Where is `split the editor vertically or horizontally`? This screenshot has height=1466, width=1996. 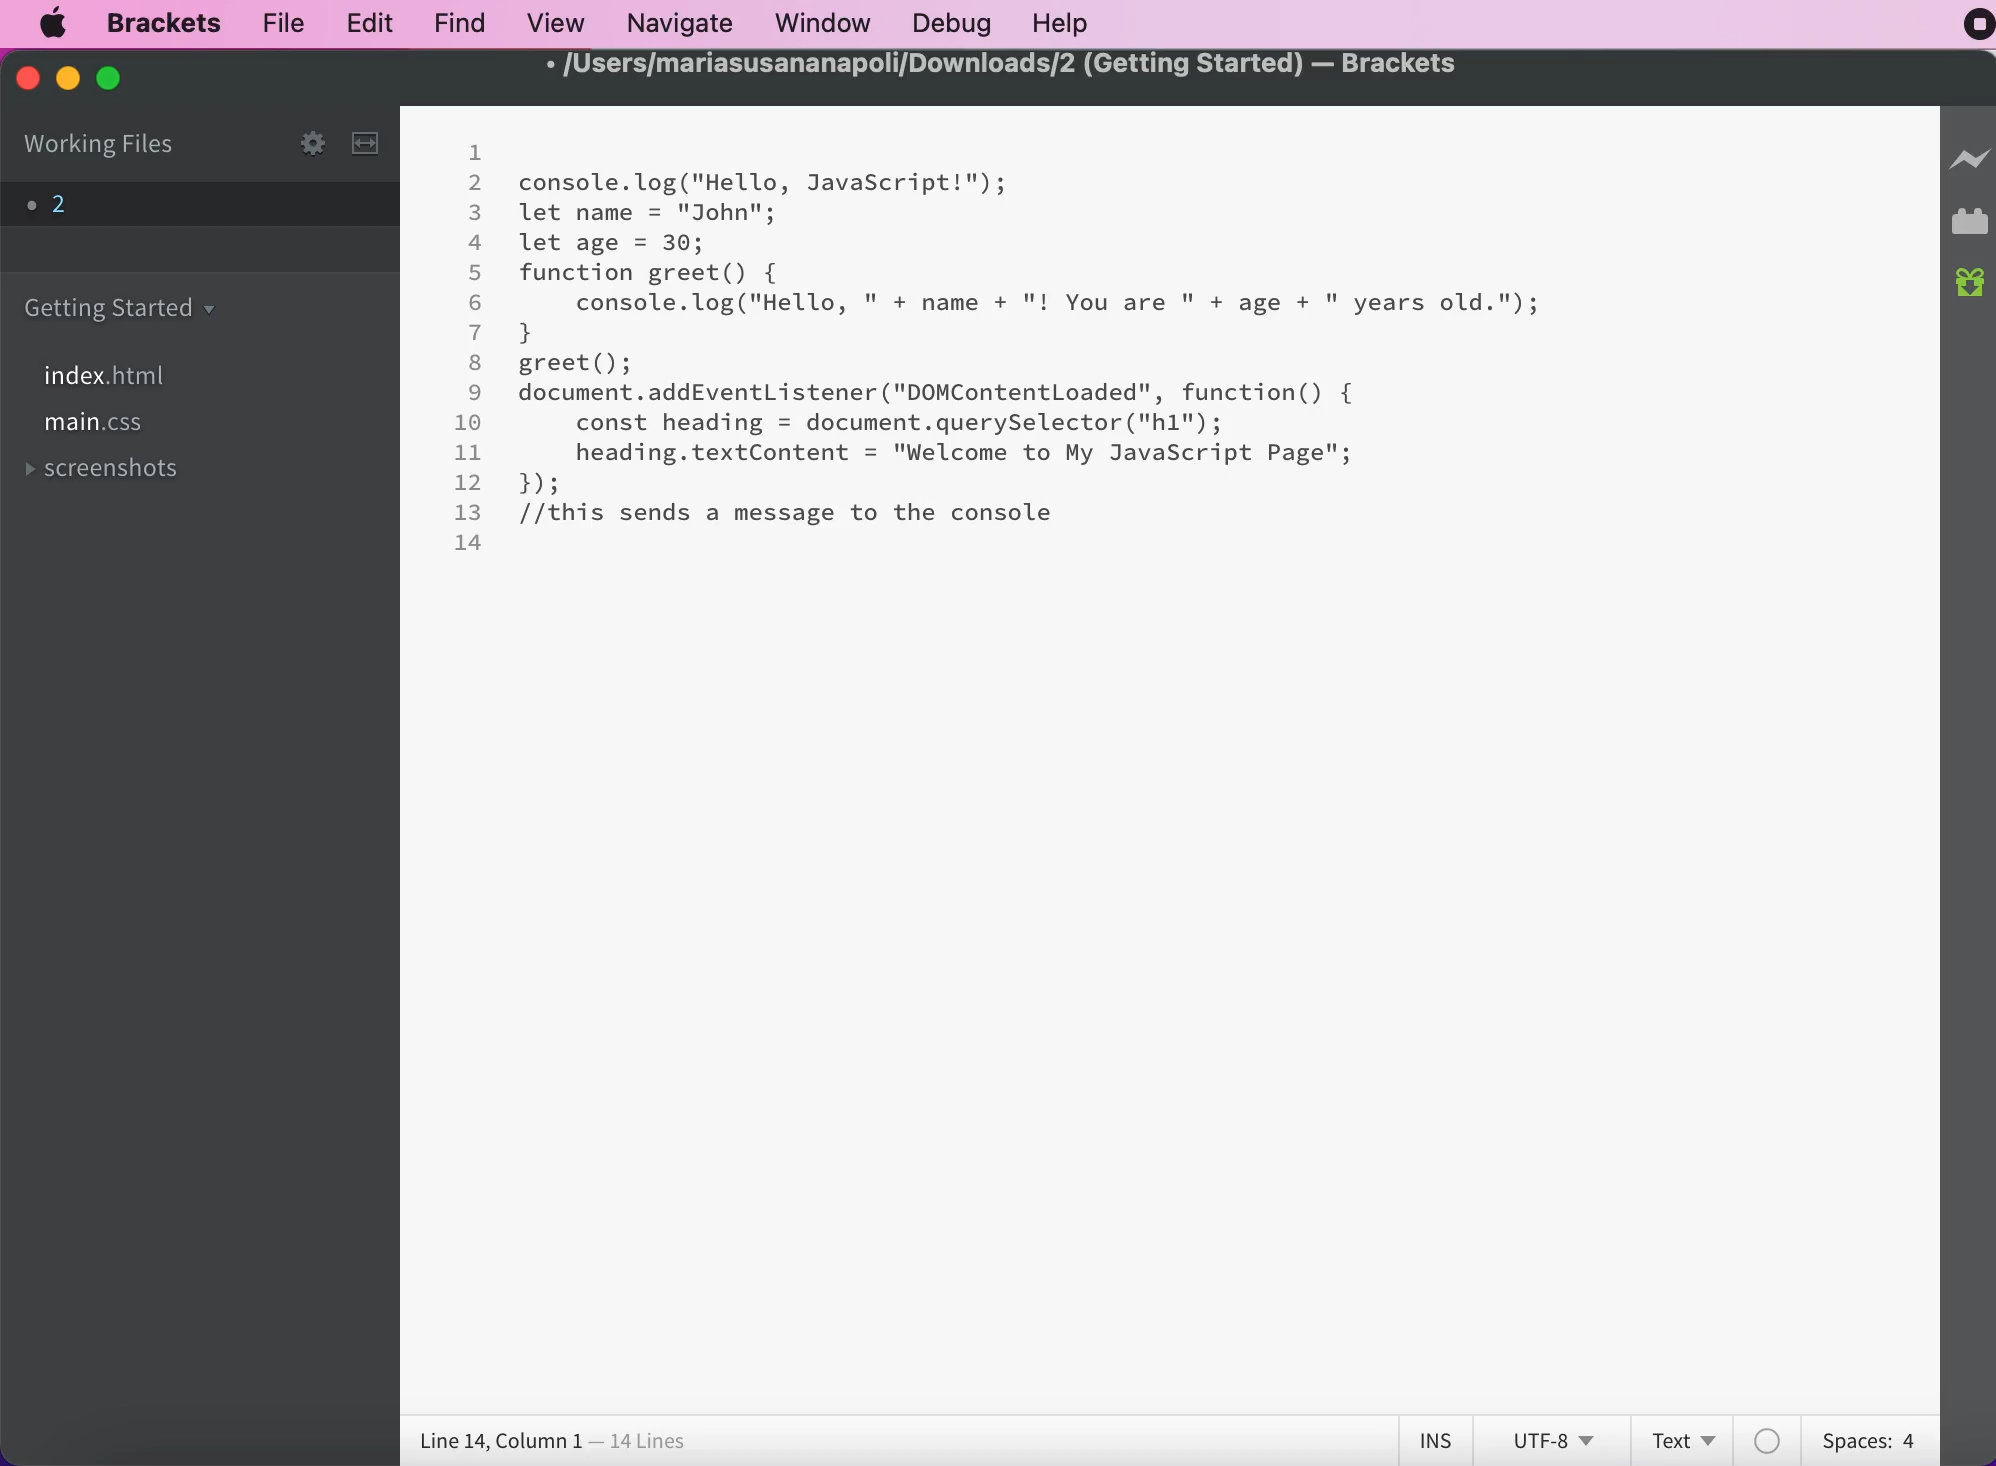
split the editor vertically or horizontally is located at coordinates (364, 146).